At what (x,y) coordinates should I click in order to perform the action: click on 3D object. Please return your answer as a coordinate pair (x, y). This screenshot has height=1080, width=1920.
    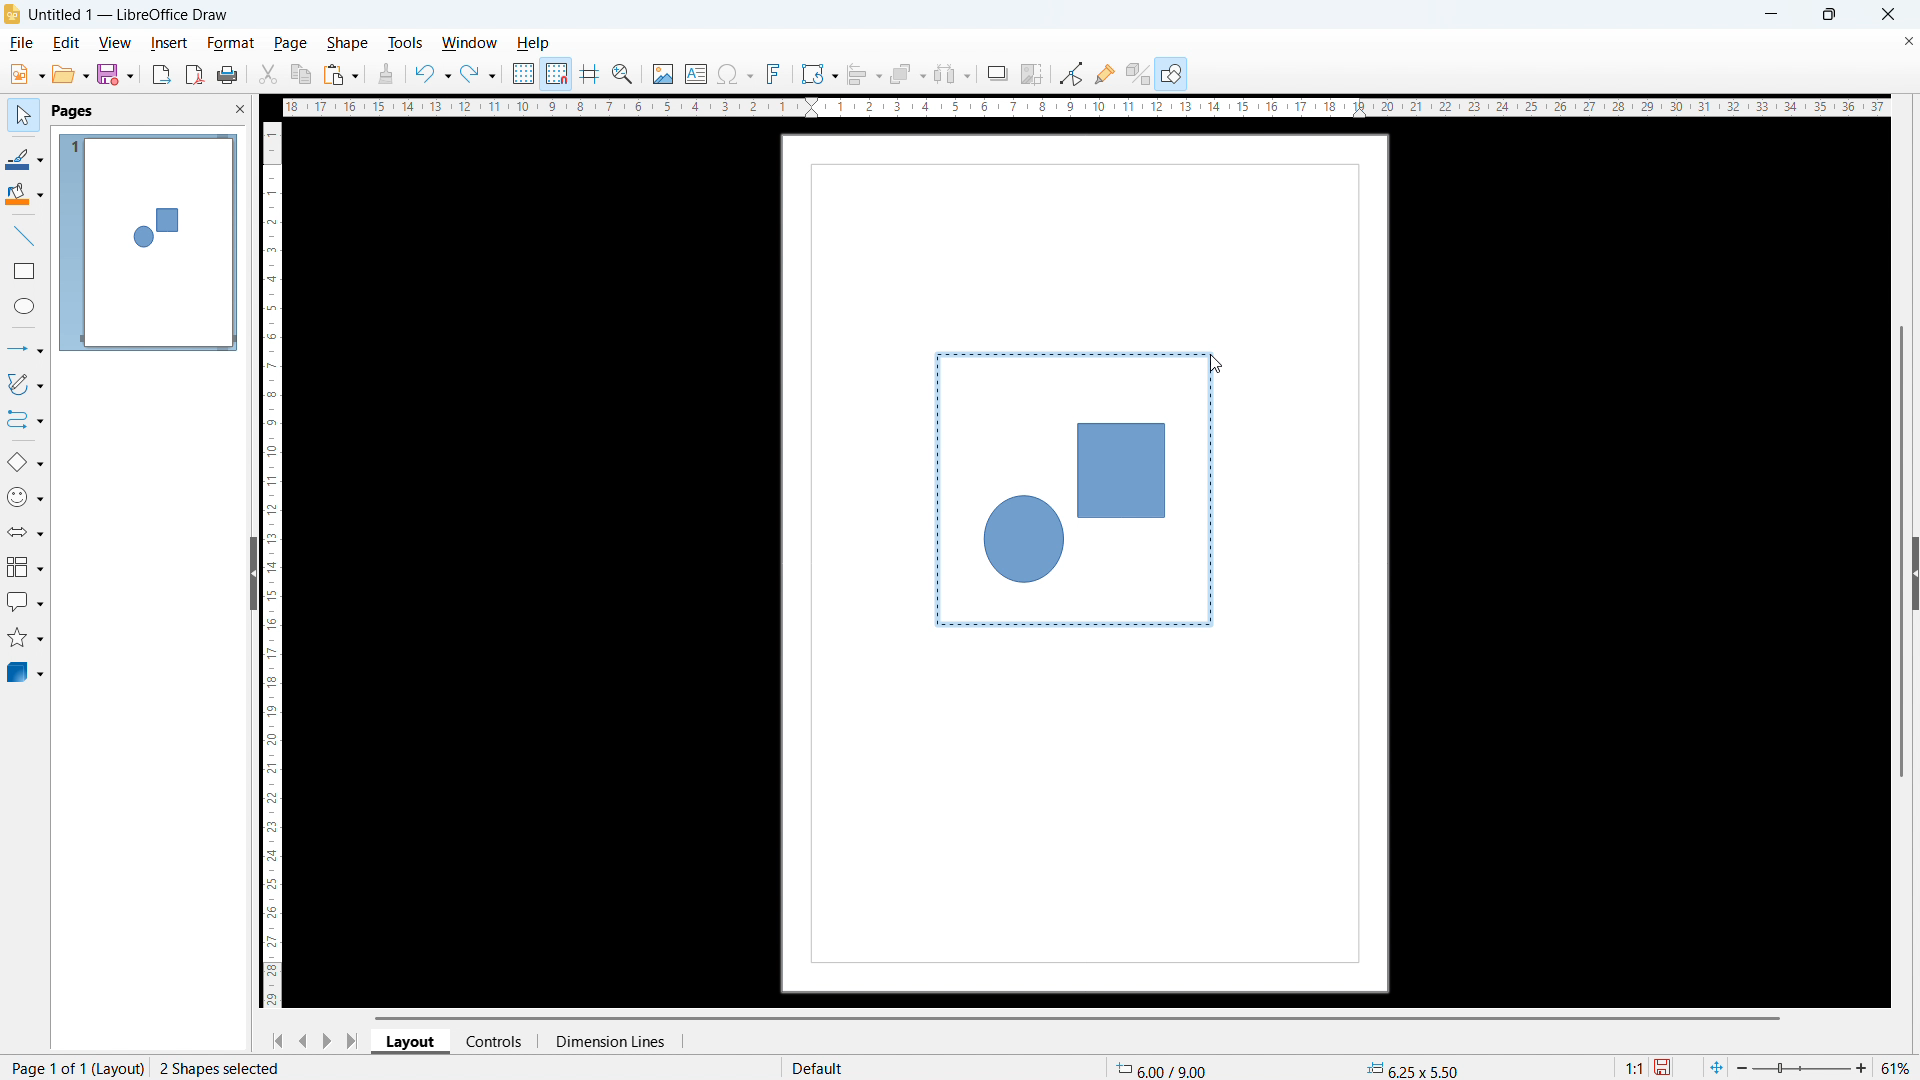
    Looking at the image, I should click on (27, 673).